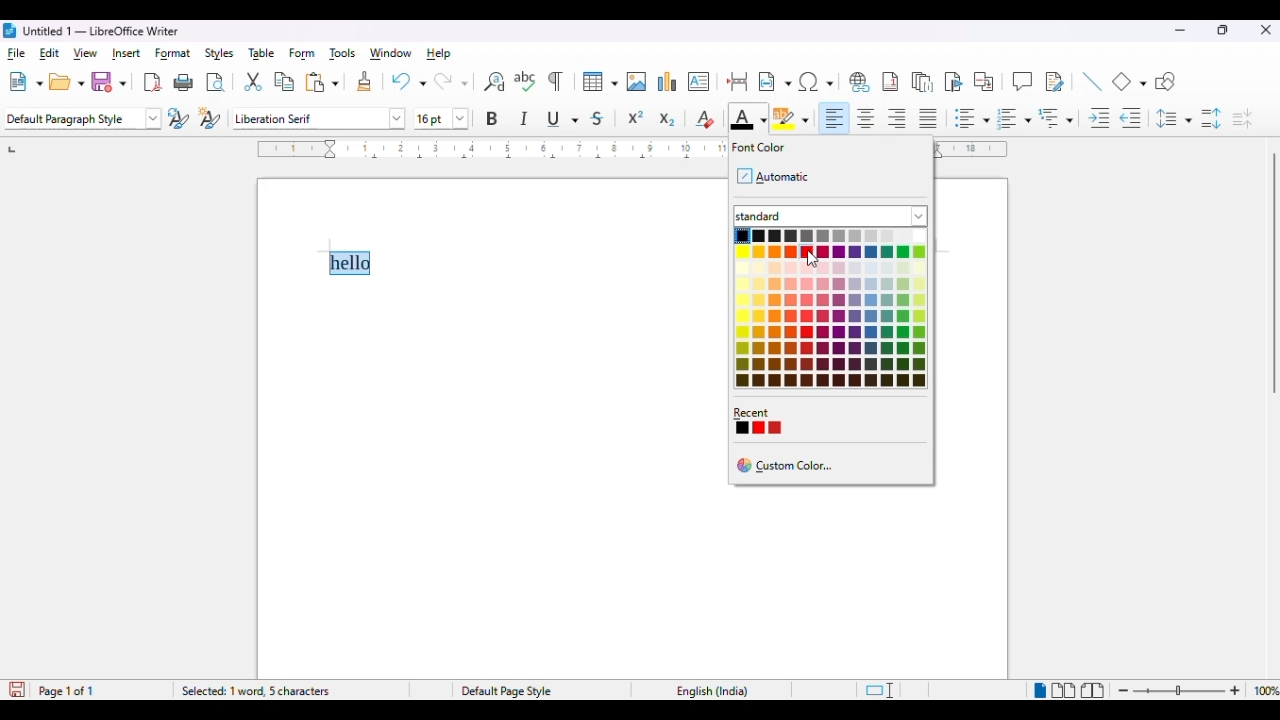  I want to click on maximize, so click(1224, 30).